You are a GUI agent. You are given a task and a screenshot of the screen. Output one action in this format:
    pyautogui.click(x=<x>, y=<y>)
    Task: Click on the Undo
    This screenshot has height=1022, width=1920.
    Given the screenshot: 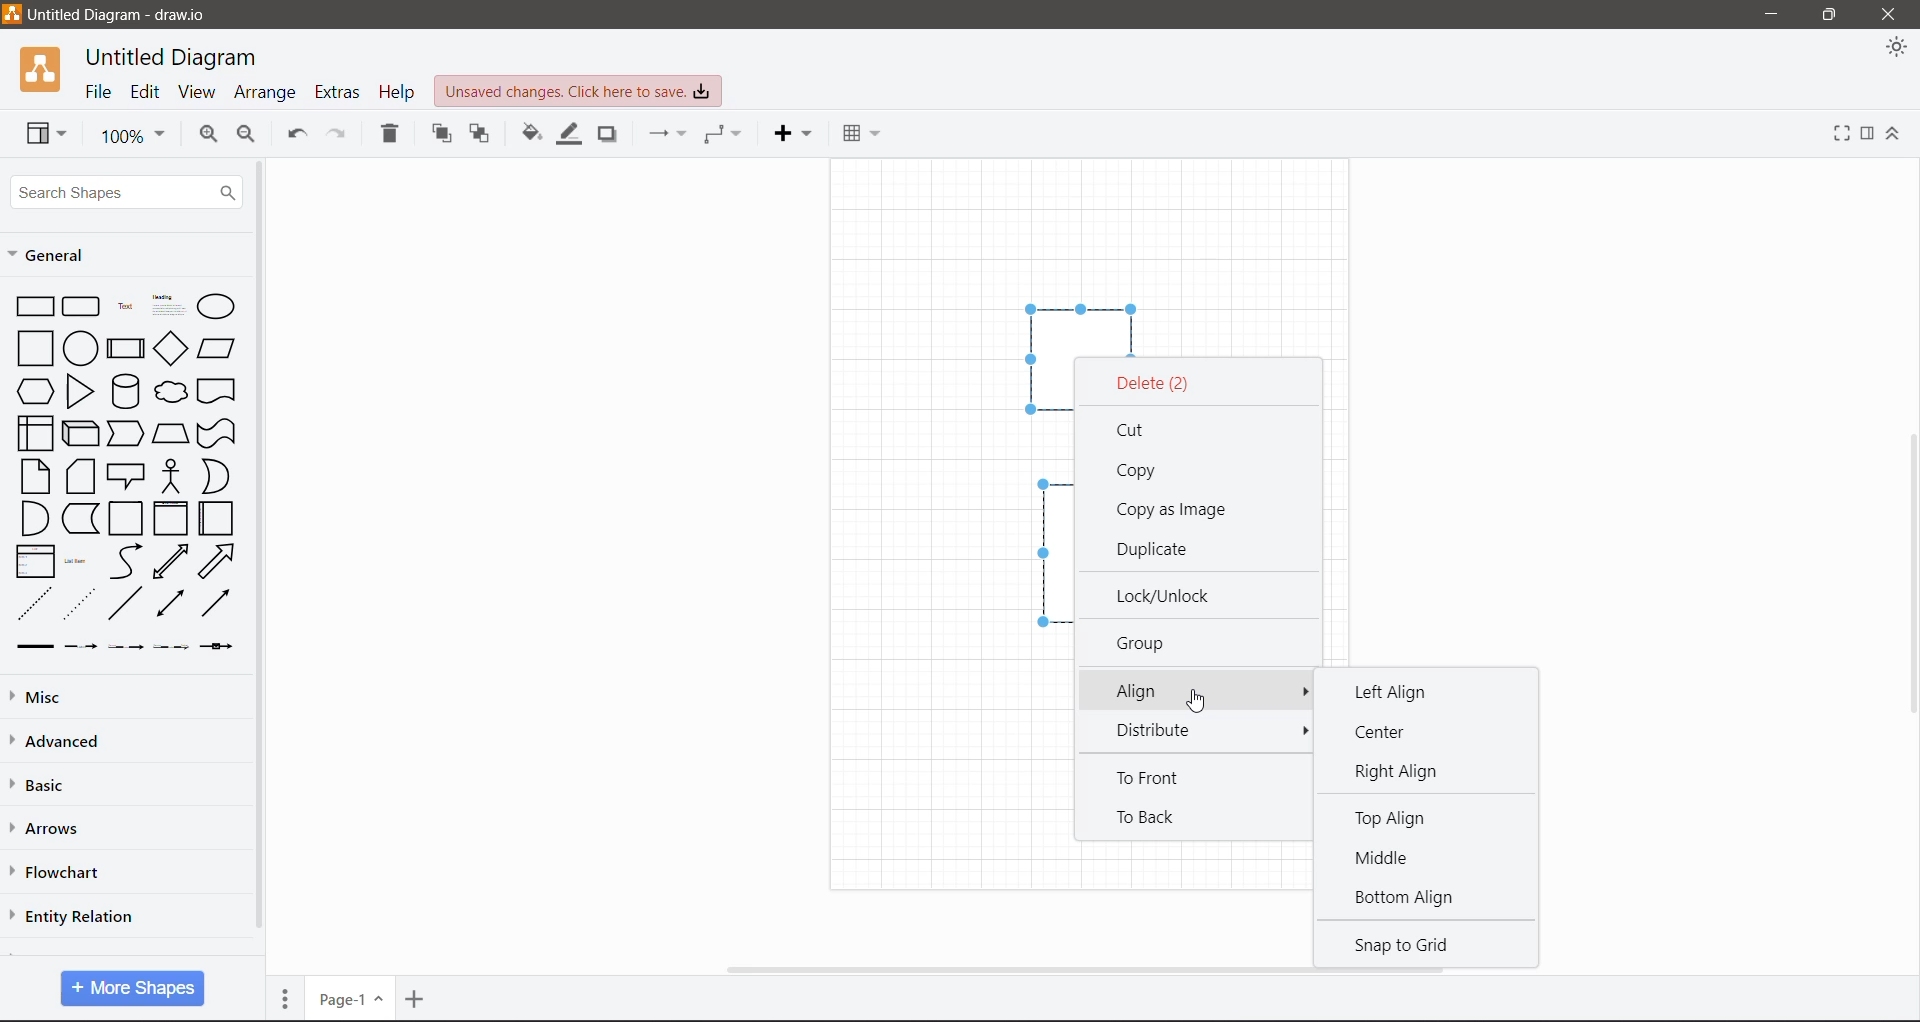 What is the action you would take?
    pyautogui.click(x=297, y=134)
    